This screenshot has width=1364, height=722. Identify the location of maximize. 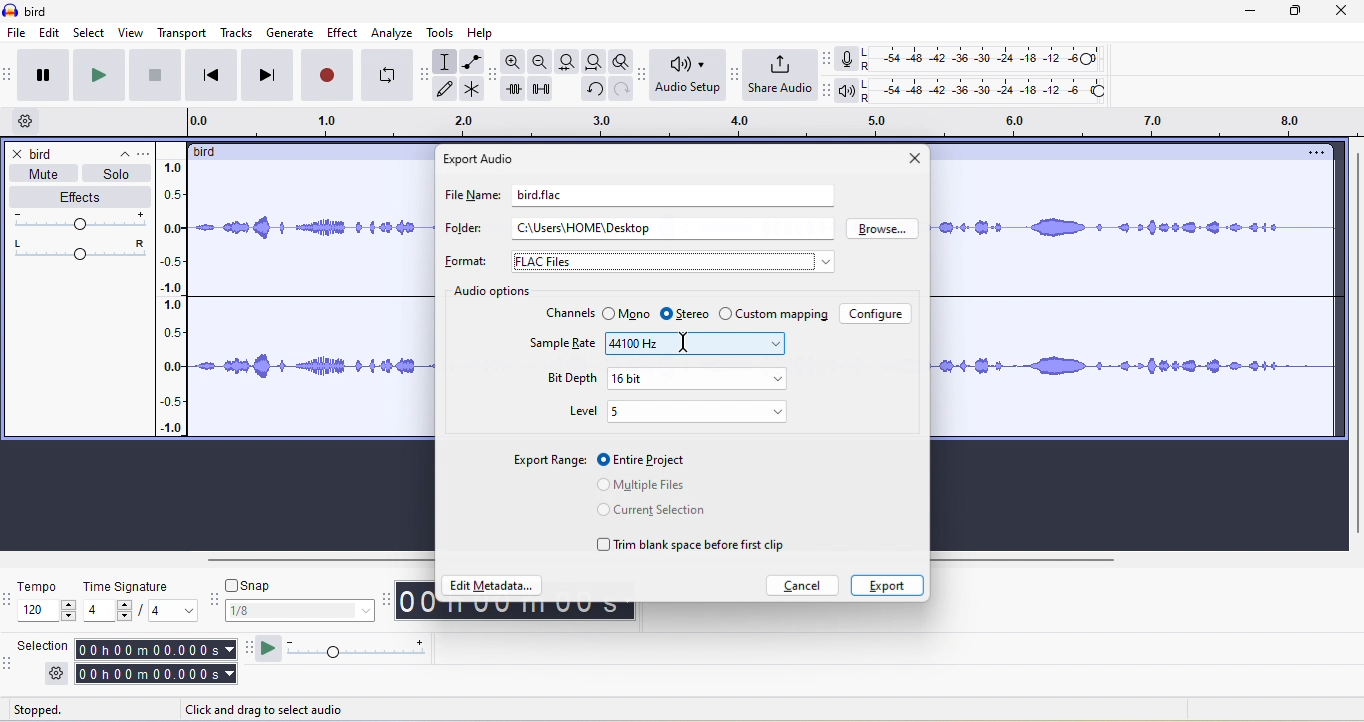
(1298, 13).